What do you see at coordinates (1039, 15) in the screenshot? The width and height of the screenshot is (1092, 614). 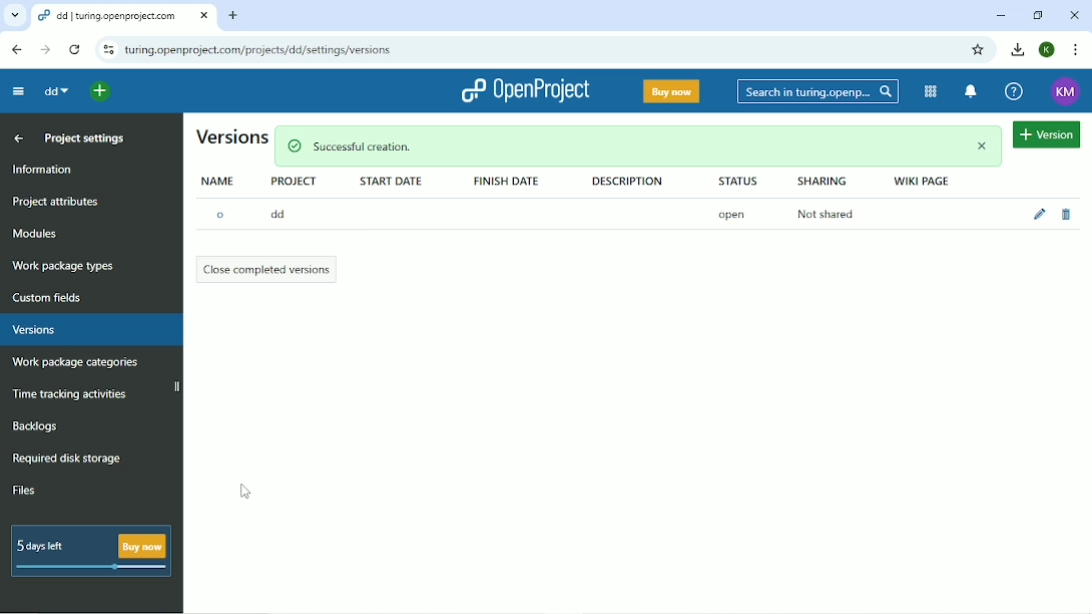 I see `Restore down` at bounding box center [1039, 15].